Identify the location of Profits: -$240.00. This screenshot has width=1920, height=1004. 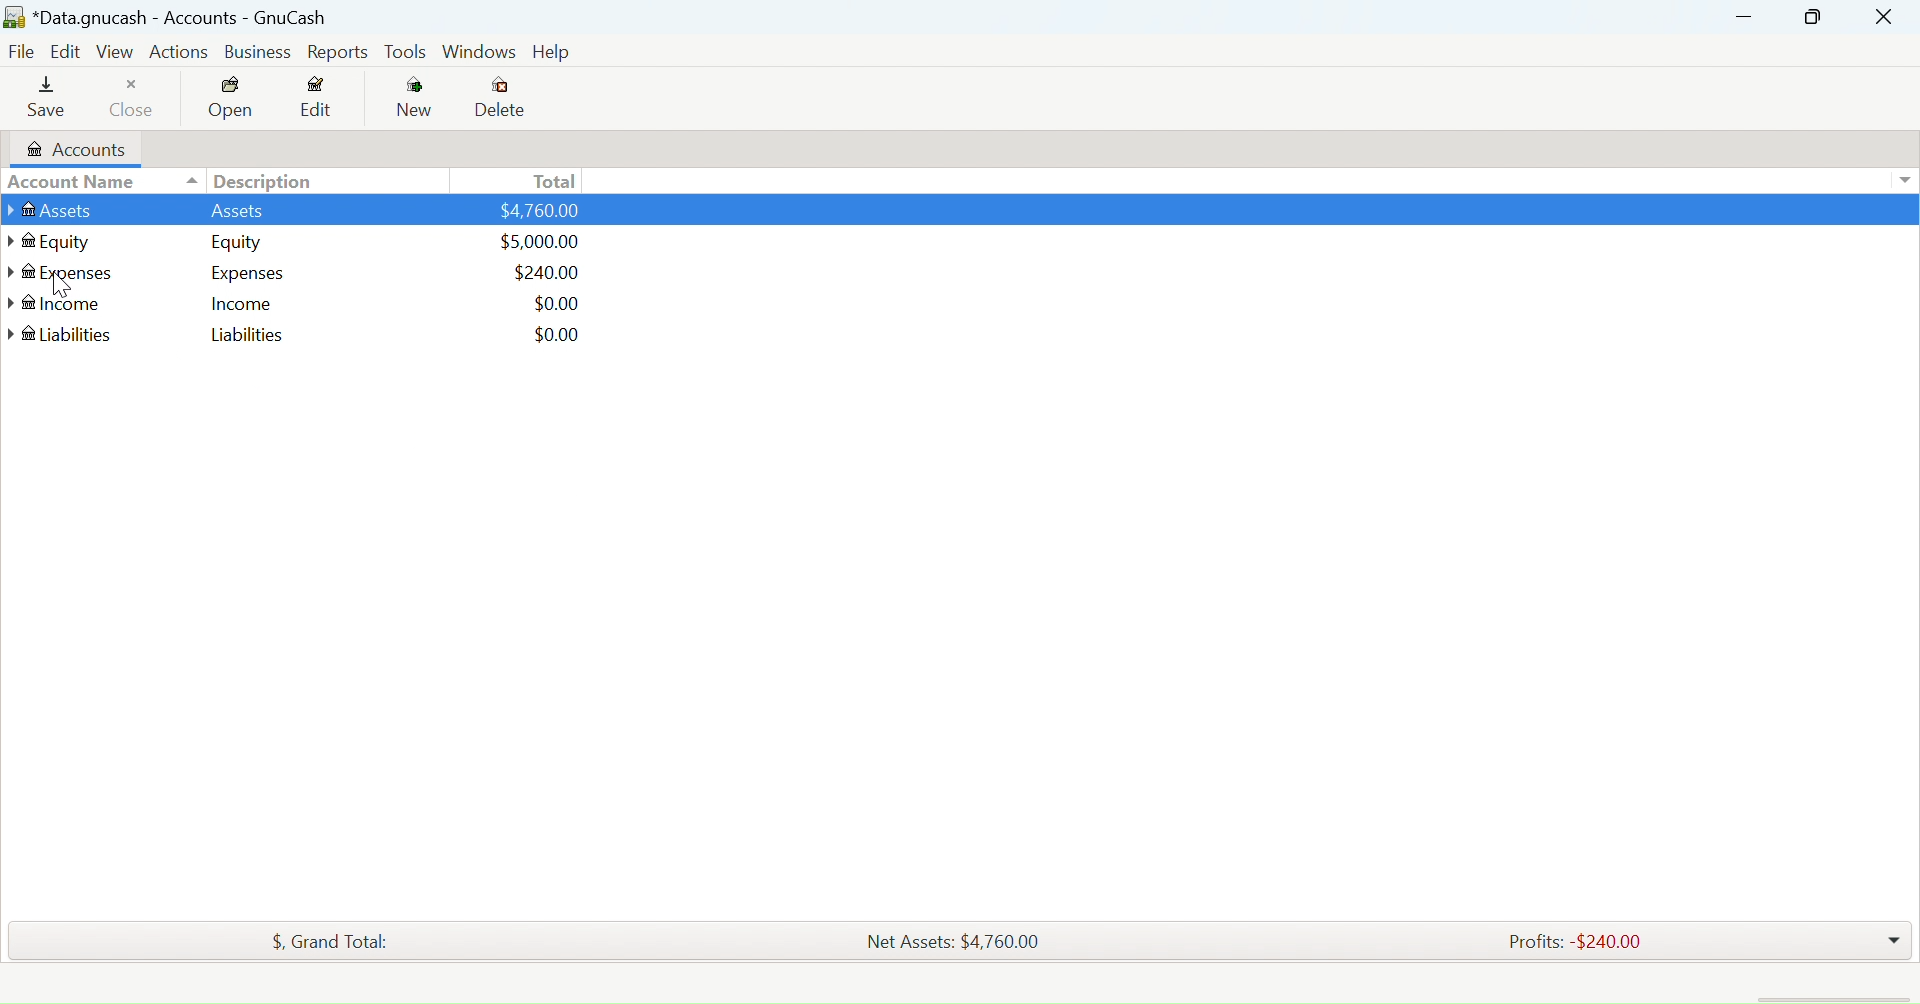
(1573, 942).